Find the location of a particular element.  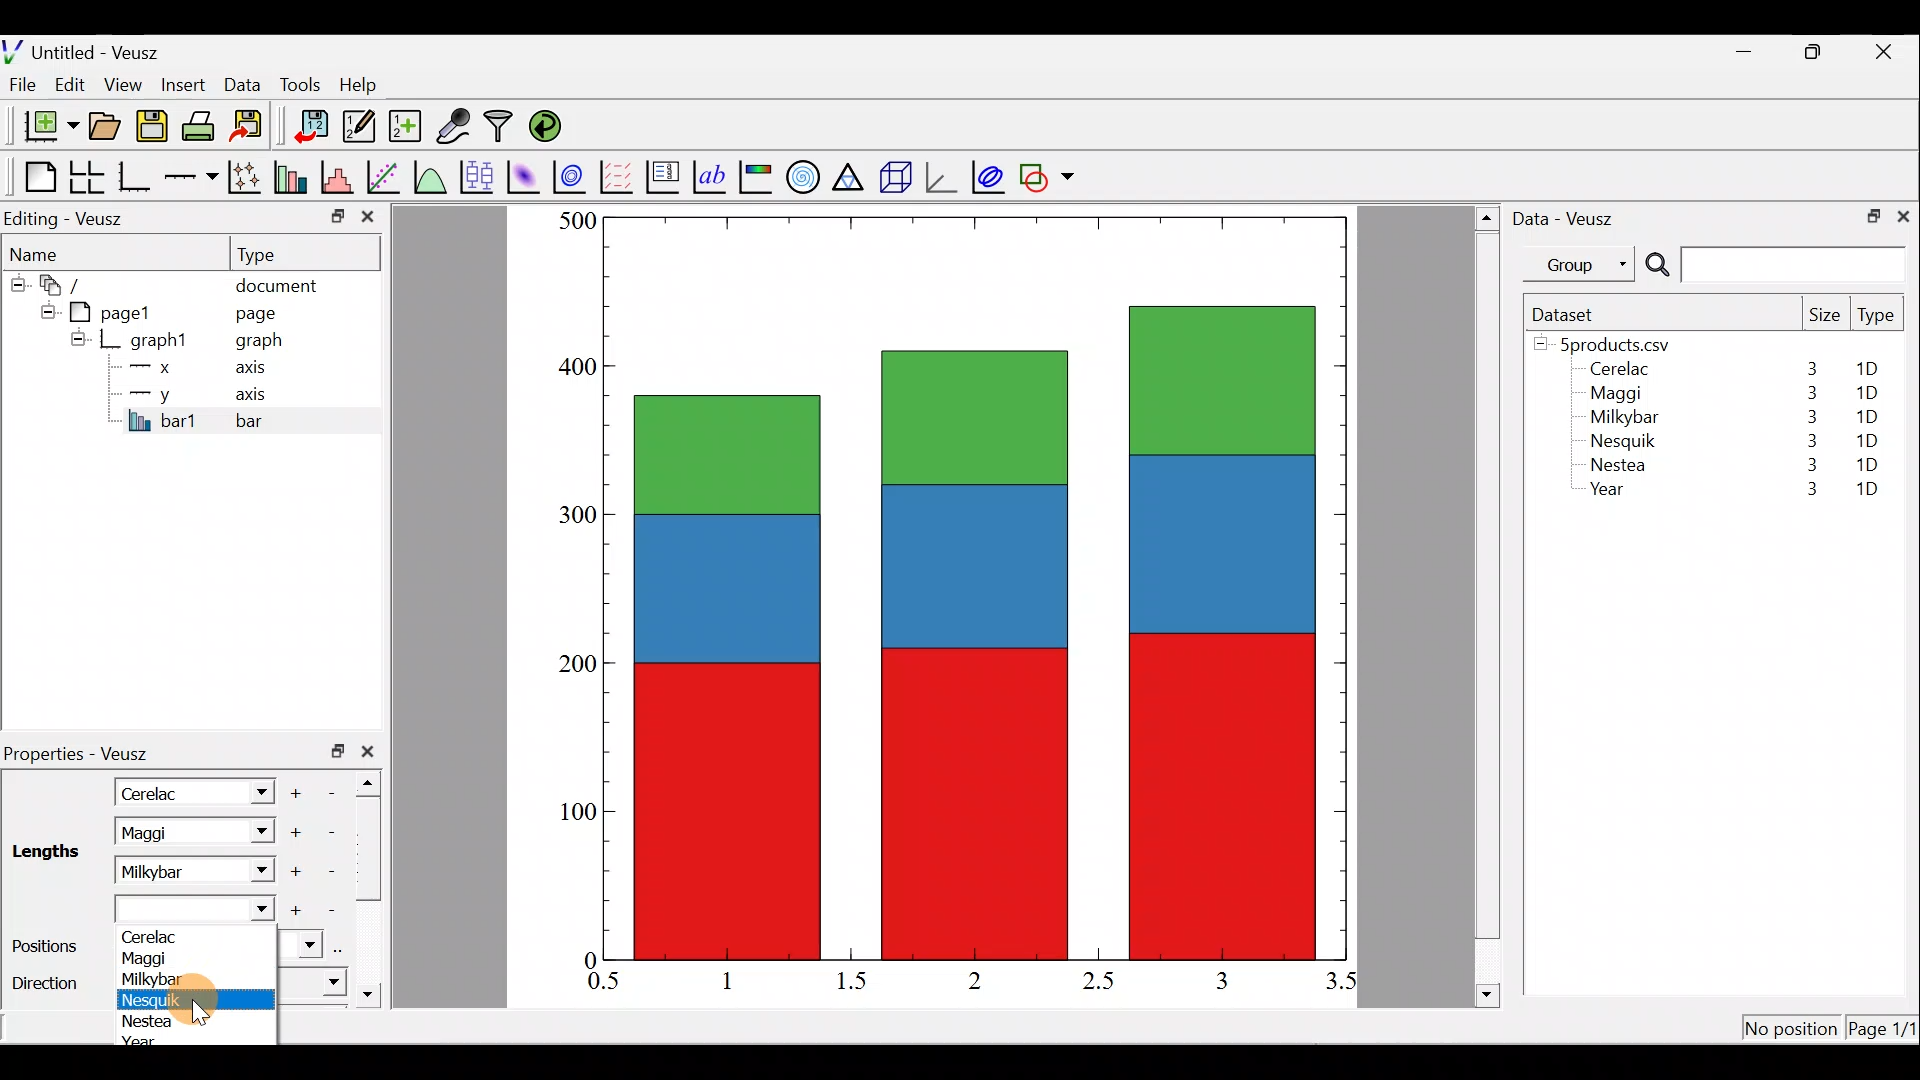

close is located at coordinates (1903, 215).